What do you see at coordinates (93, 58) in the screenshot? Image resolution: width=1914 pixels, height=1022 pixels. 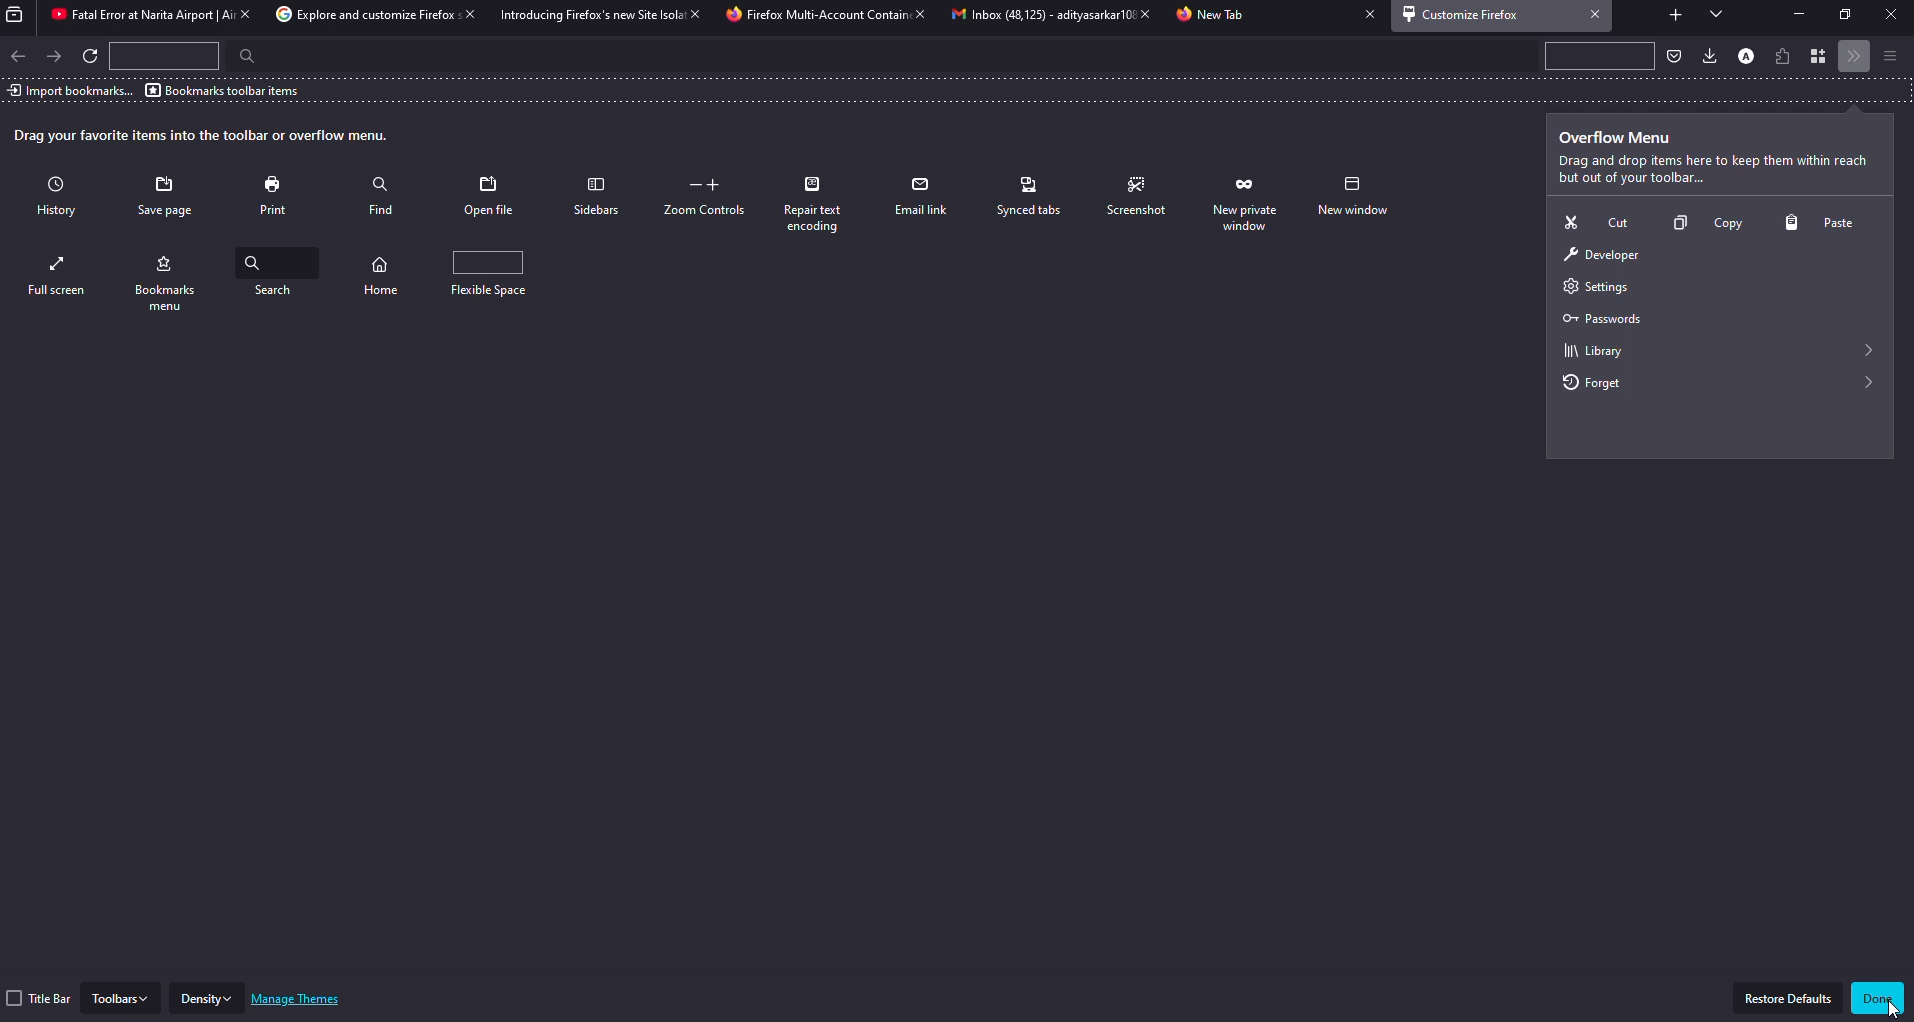 I see `refresh` at bounding box center [93, 58].